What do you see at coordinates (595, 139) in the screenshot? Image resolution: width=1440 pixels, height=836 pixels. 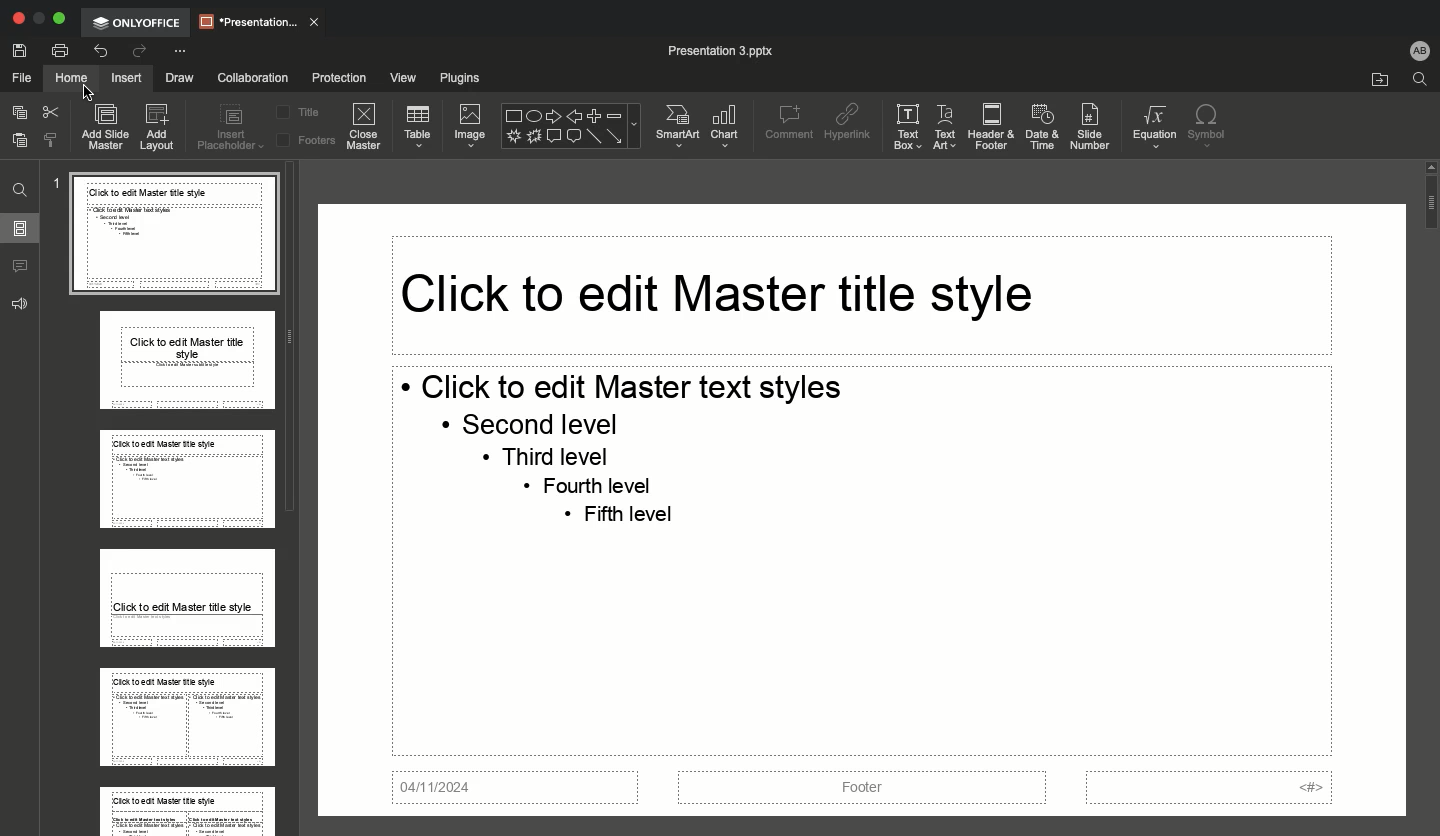 I see `Line` at bounding box center [595, 139].